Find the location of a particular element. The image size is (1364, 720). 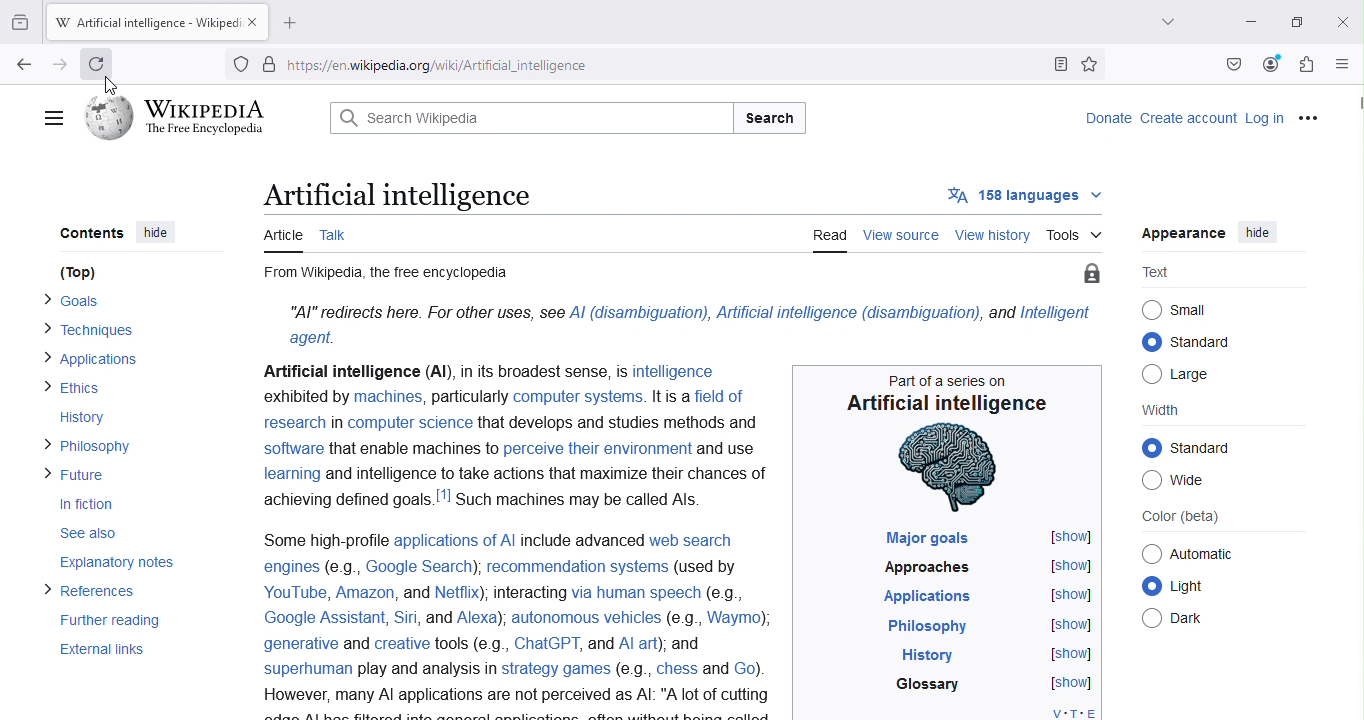

web search is located at coordinates (695, 541).